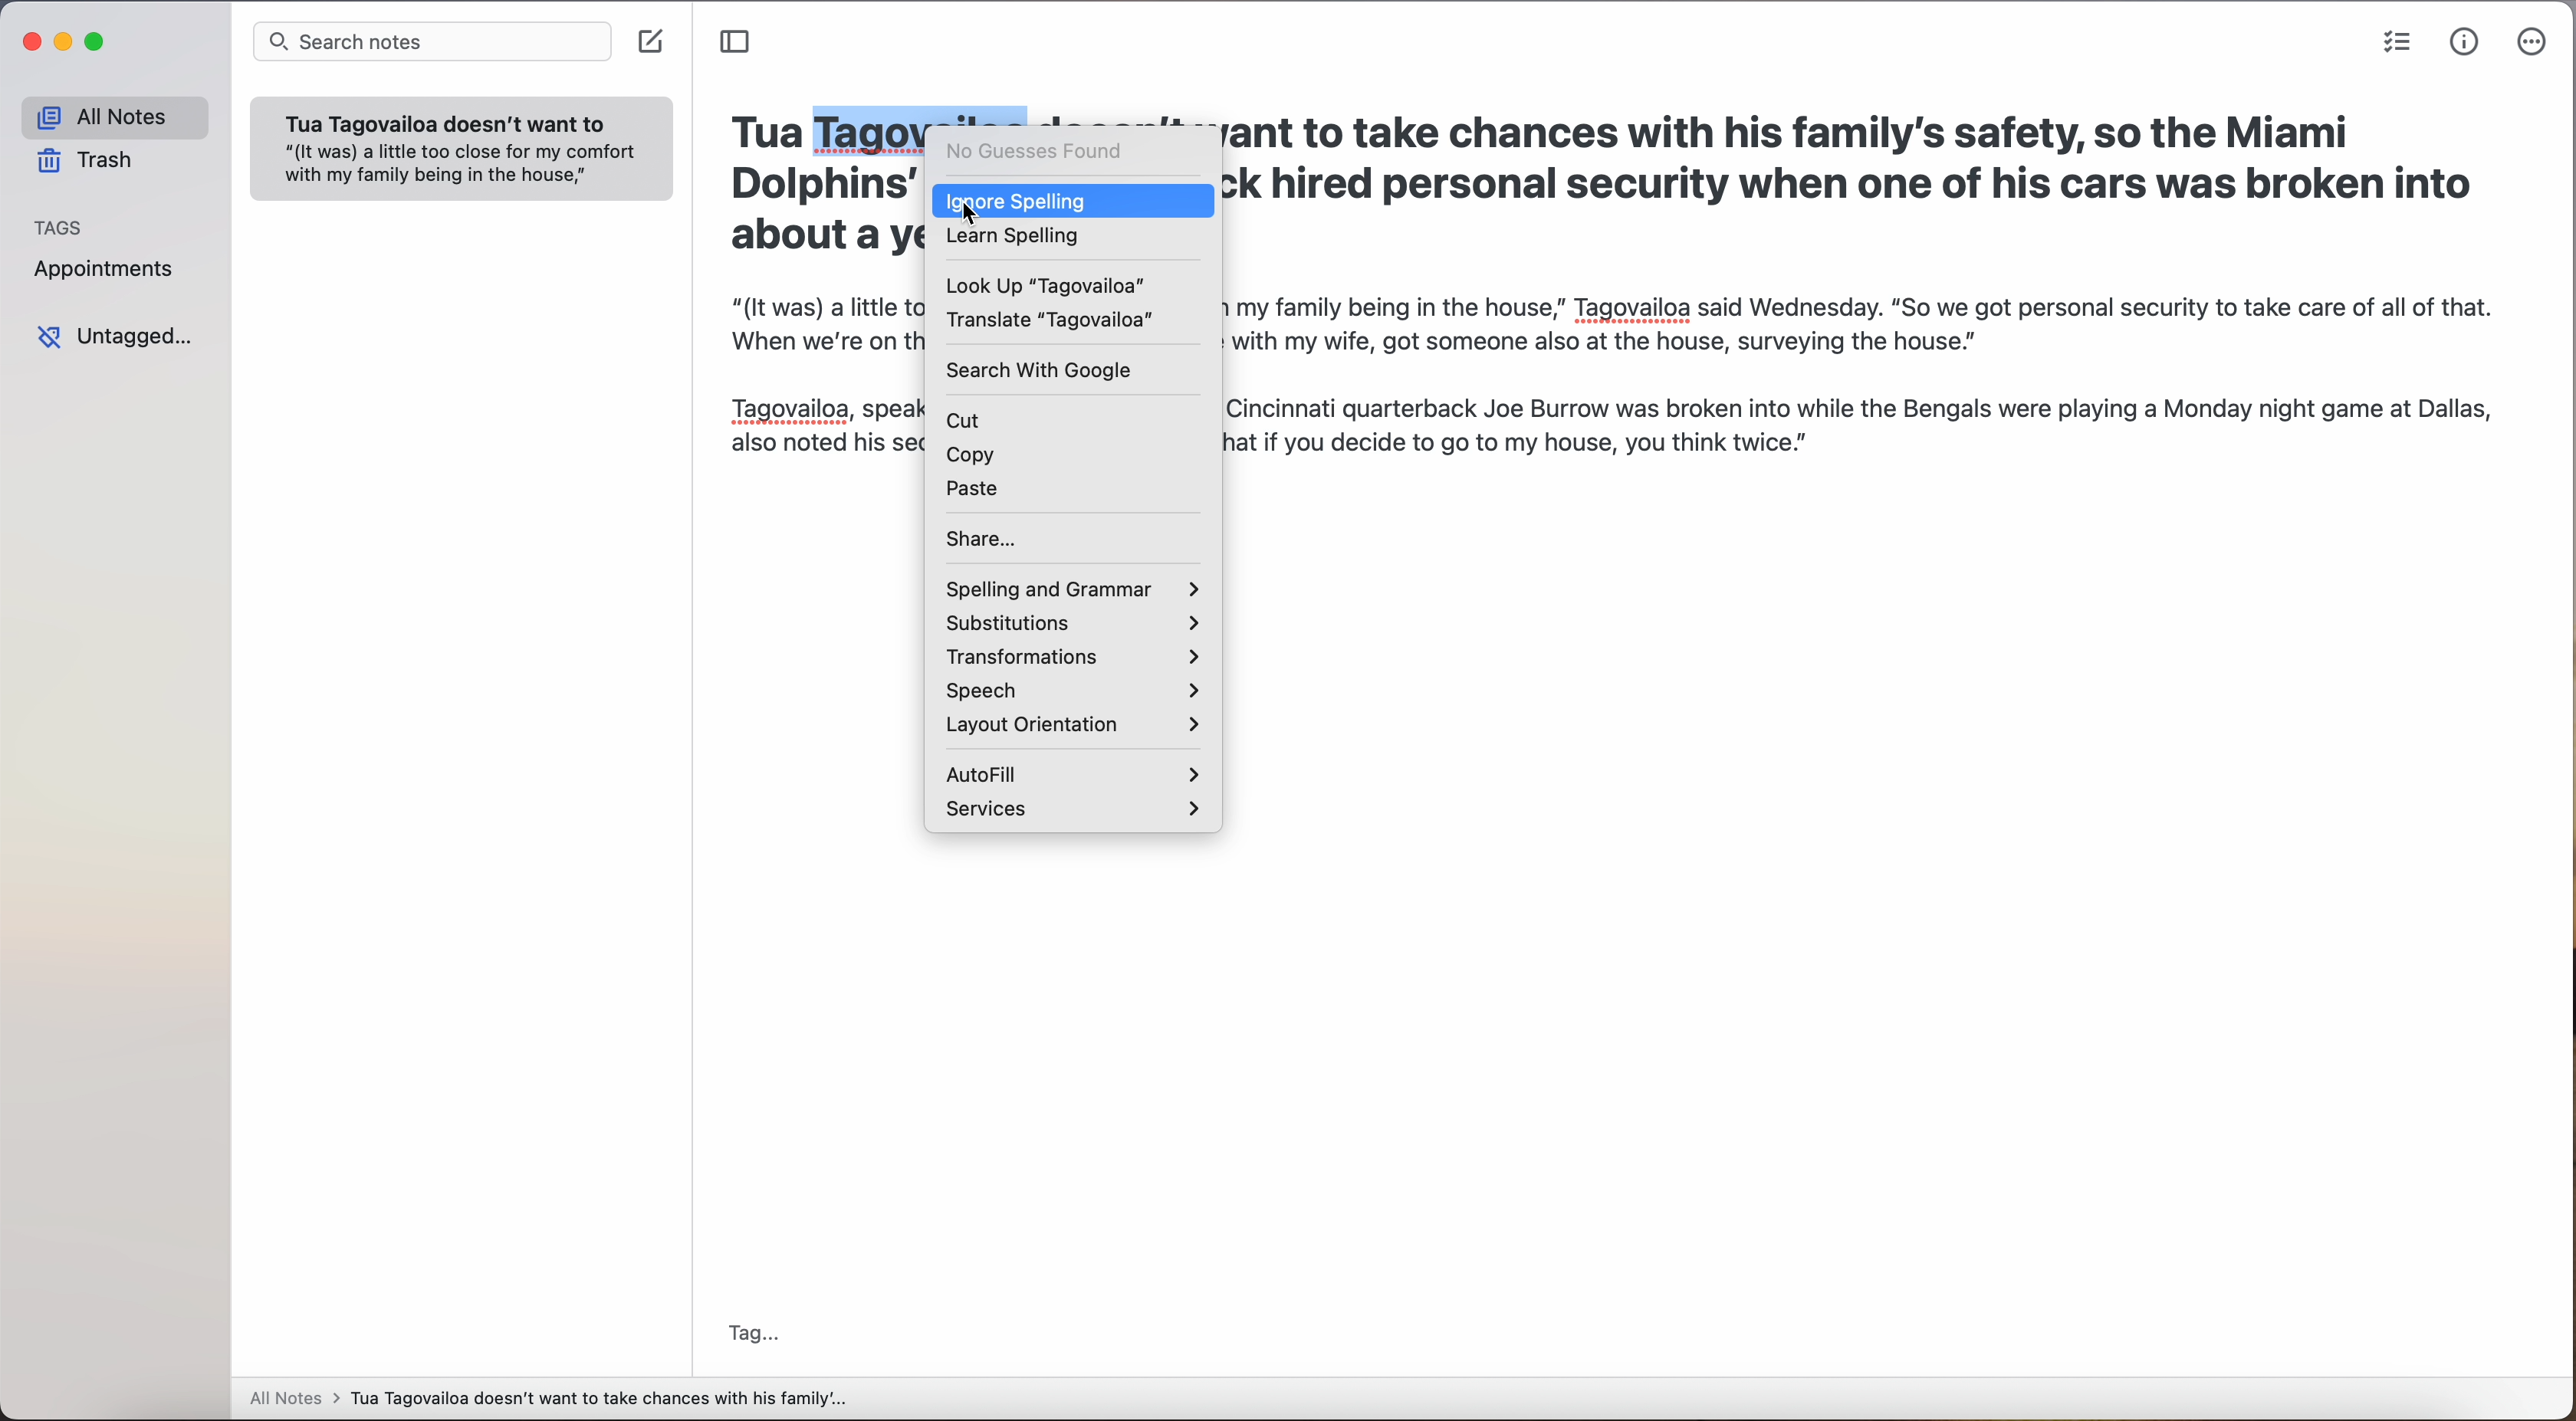  What do you see at coordinates (34, 42) in the screenshot?
I see `close Simplenote` at bounding box center [34, 42].